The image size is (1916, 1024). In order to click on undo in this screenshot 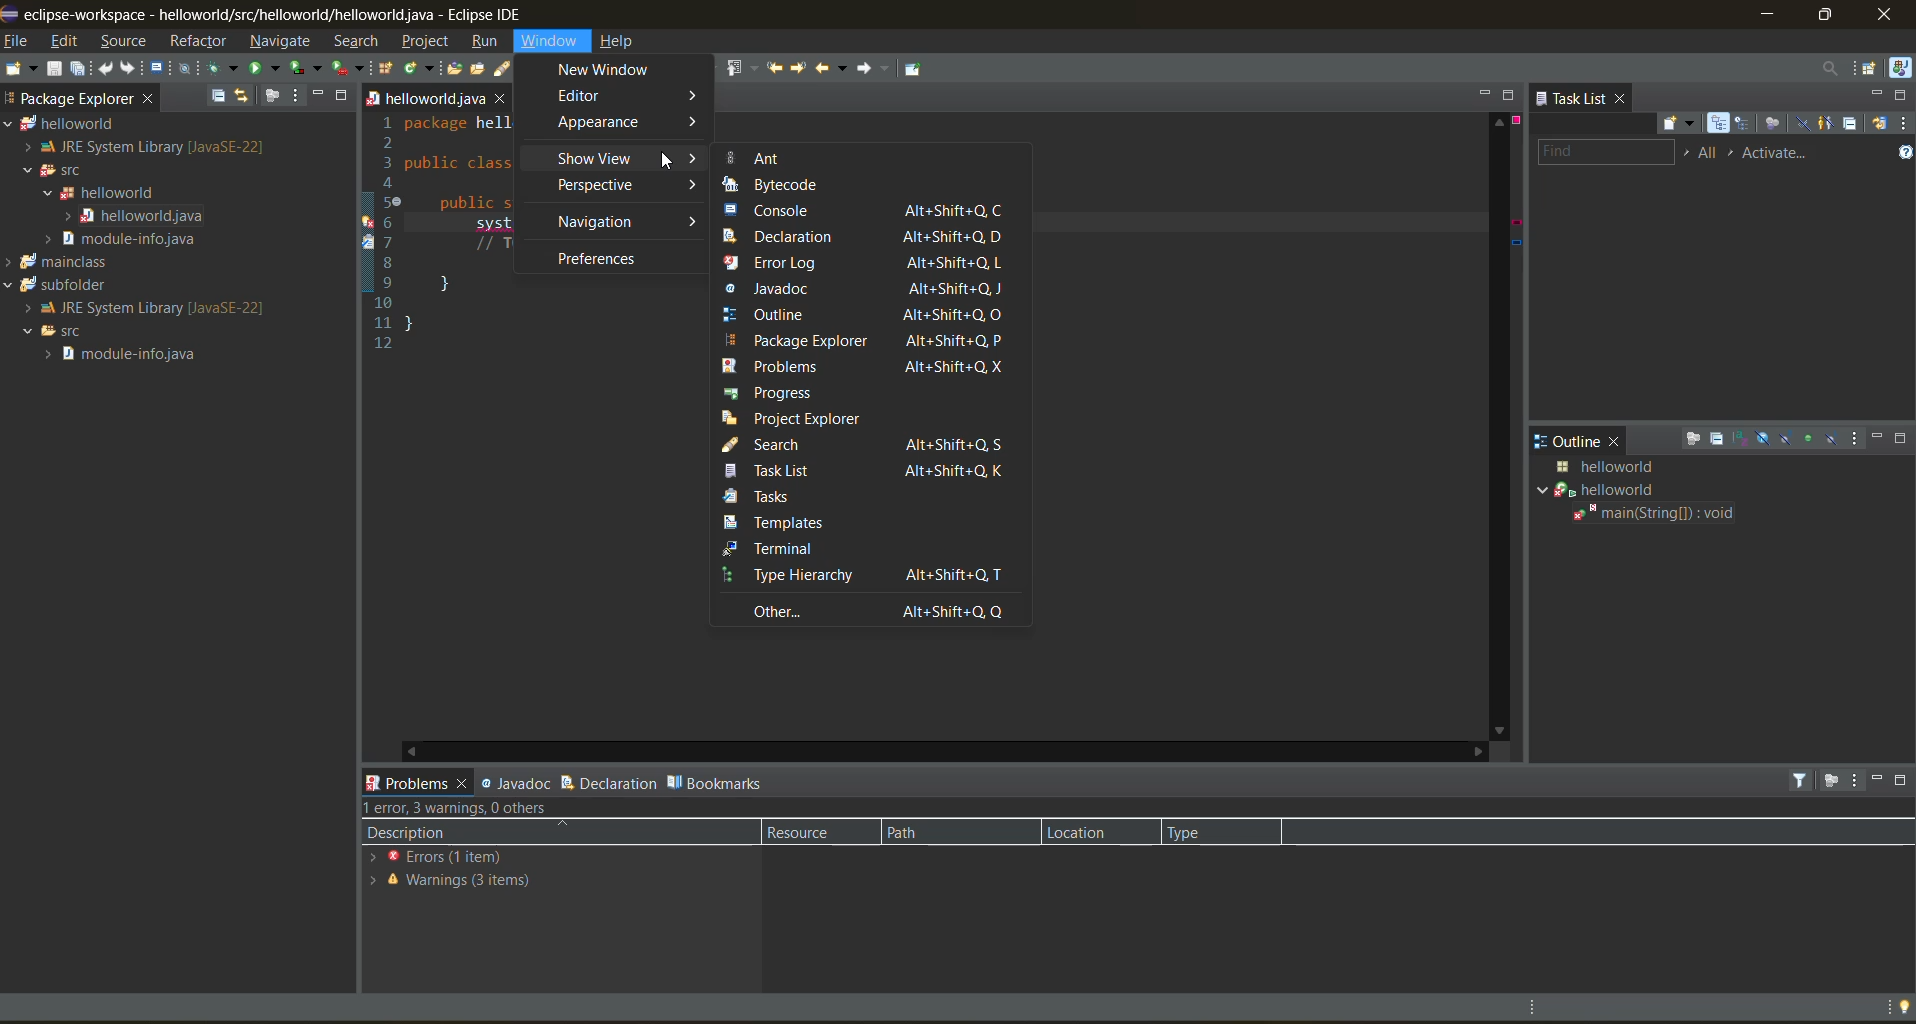, I will do `click(104, 71)`.